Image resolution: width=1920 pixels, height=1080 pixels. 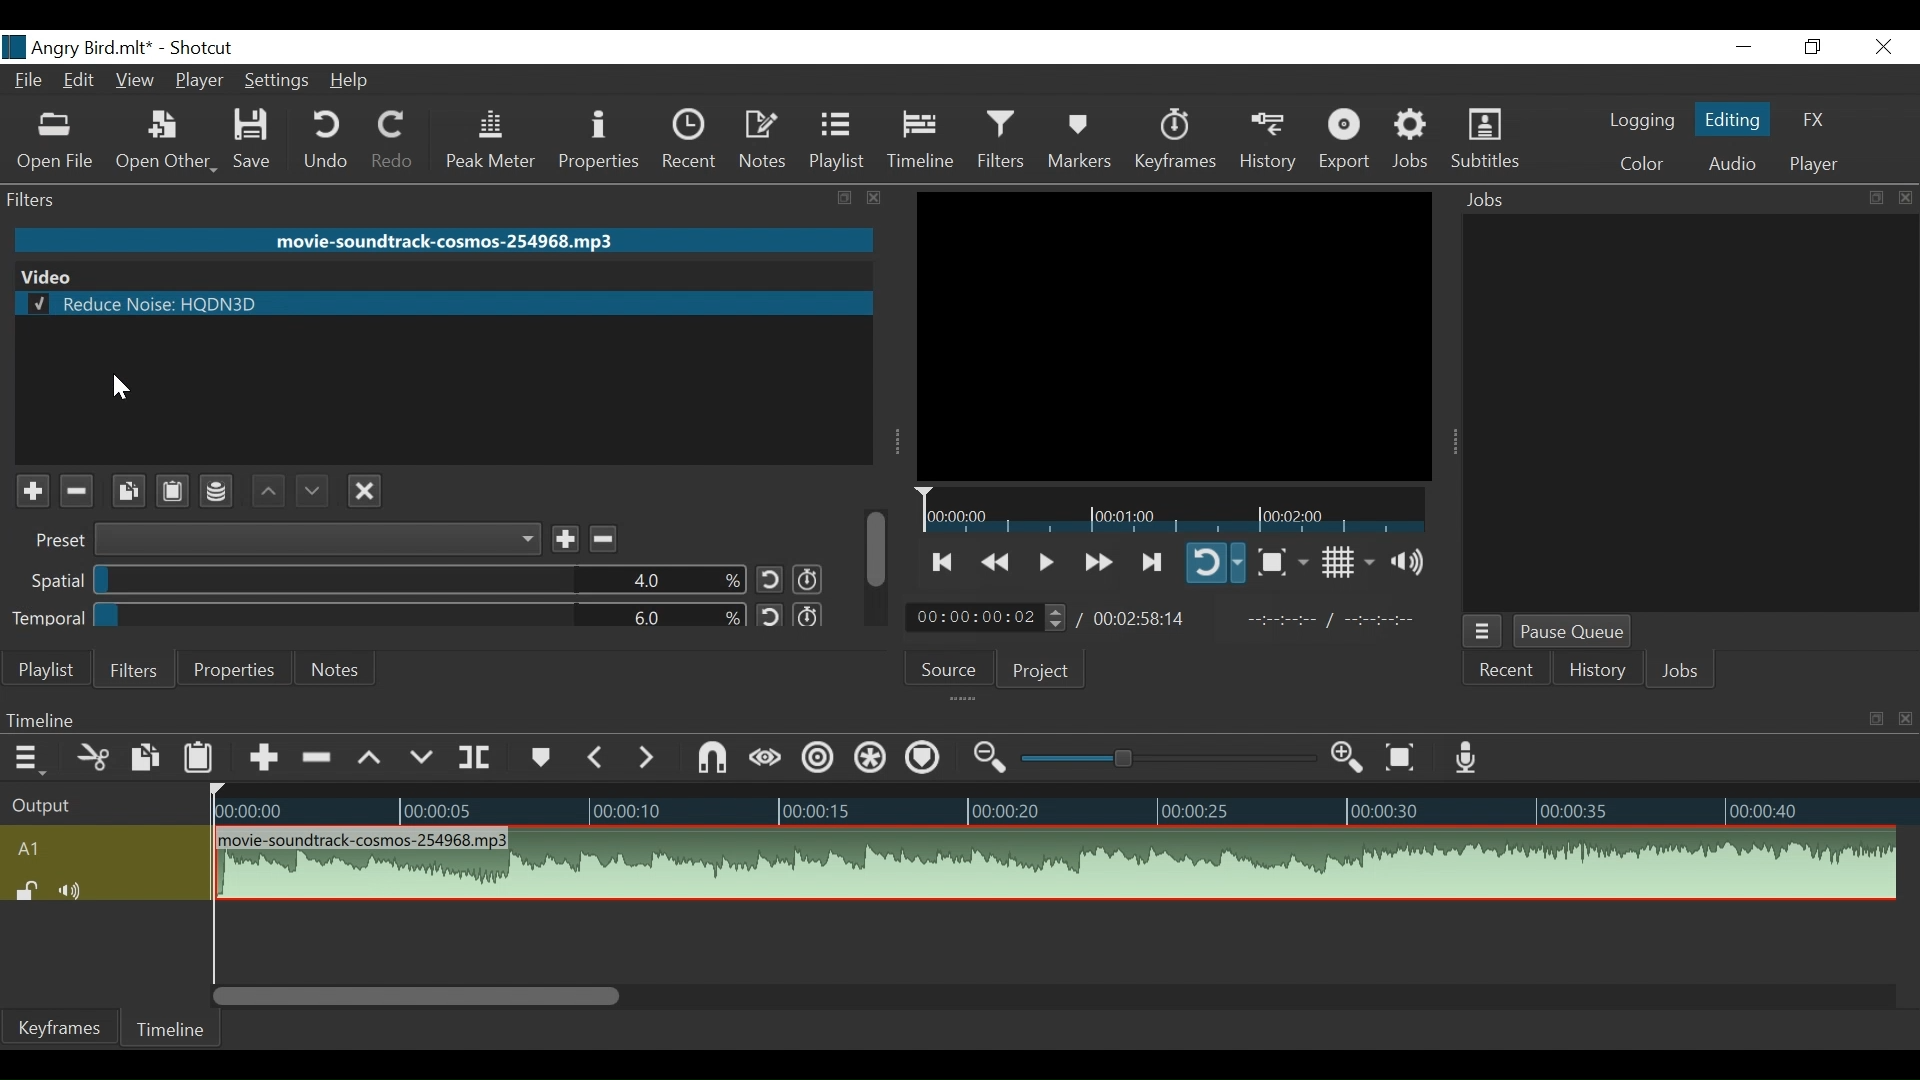 I want to click on Jobs, so click(x=1654, y=200).